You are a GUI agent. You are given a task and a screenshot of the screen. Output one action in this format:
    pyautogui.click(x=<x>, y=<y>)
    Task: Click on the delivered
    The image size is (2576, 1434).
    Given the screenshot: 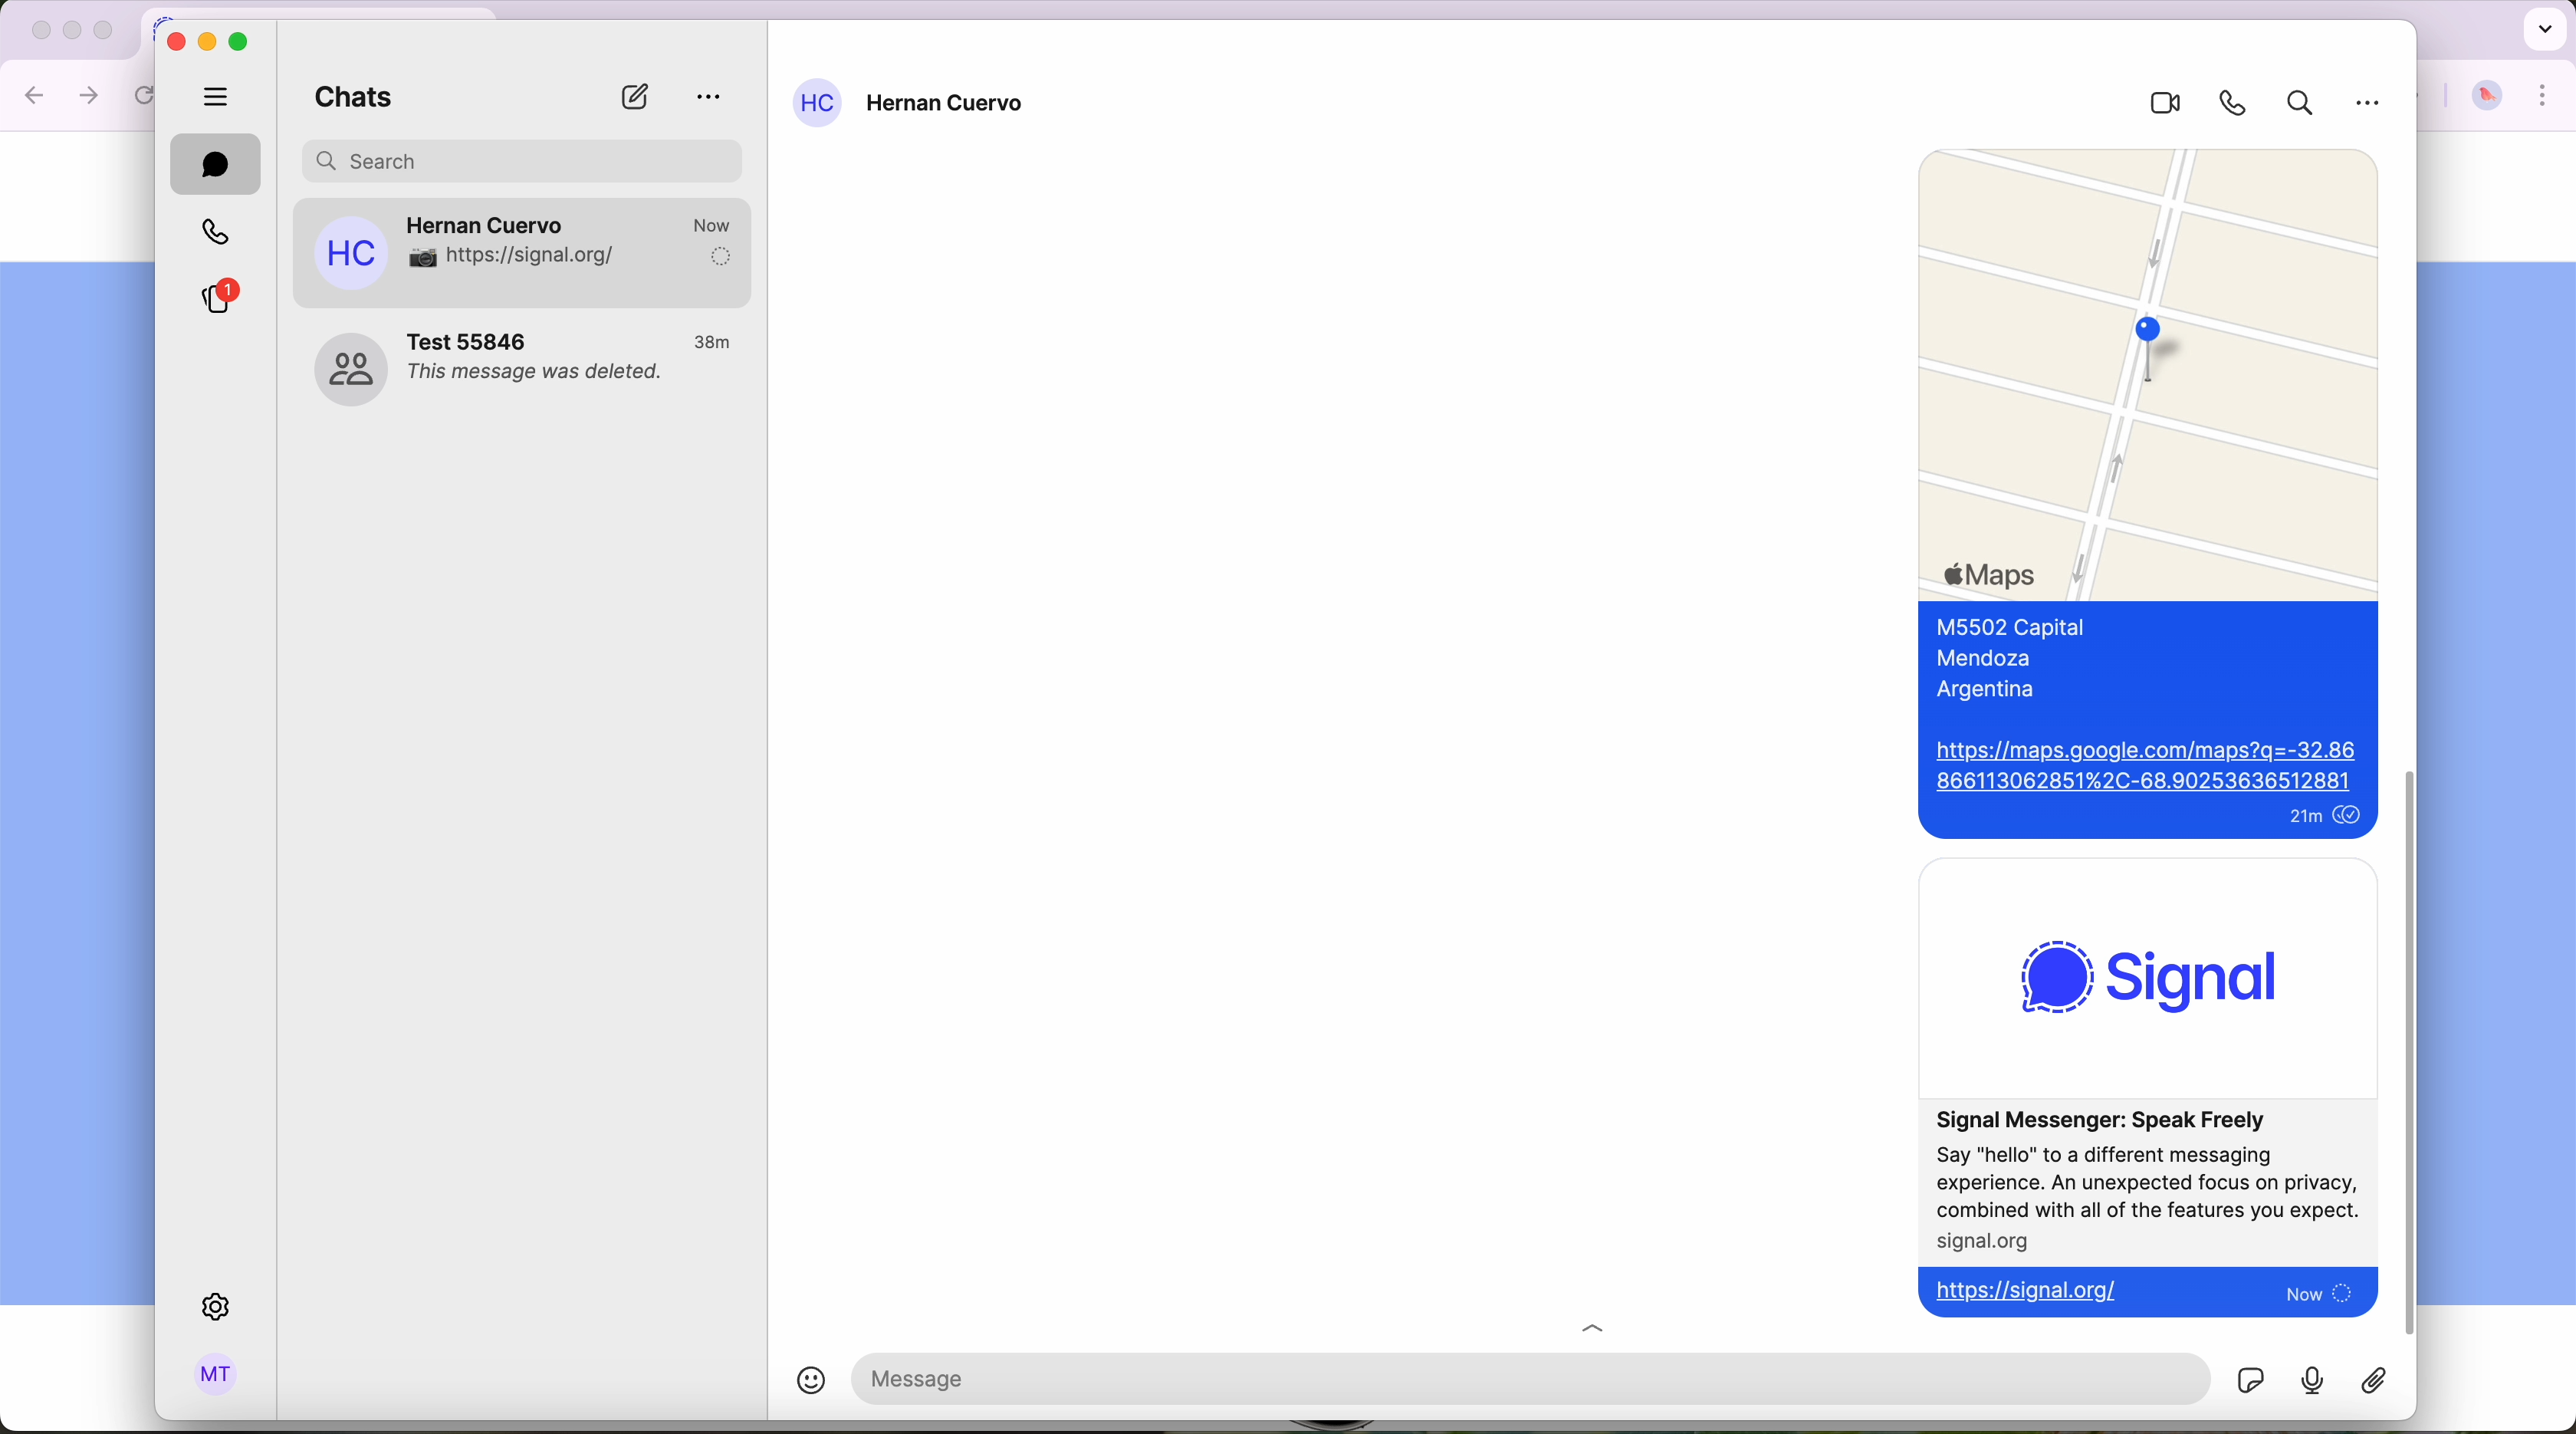 What is the action you would take?
    pyautogui.click(x=718, y=258)
    